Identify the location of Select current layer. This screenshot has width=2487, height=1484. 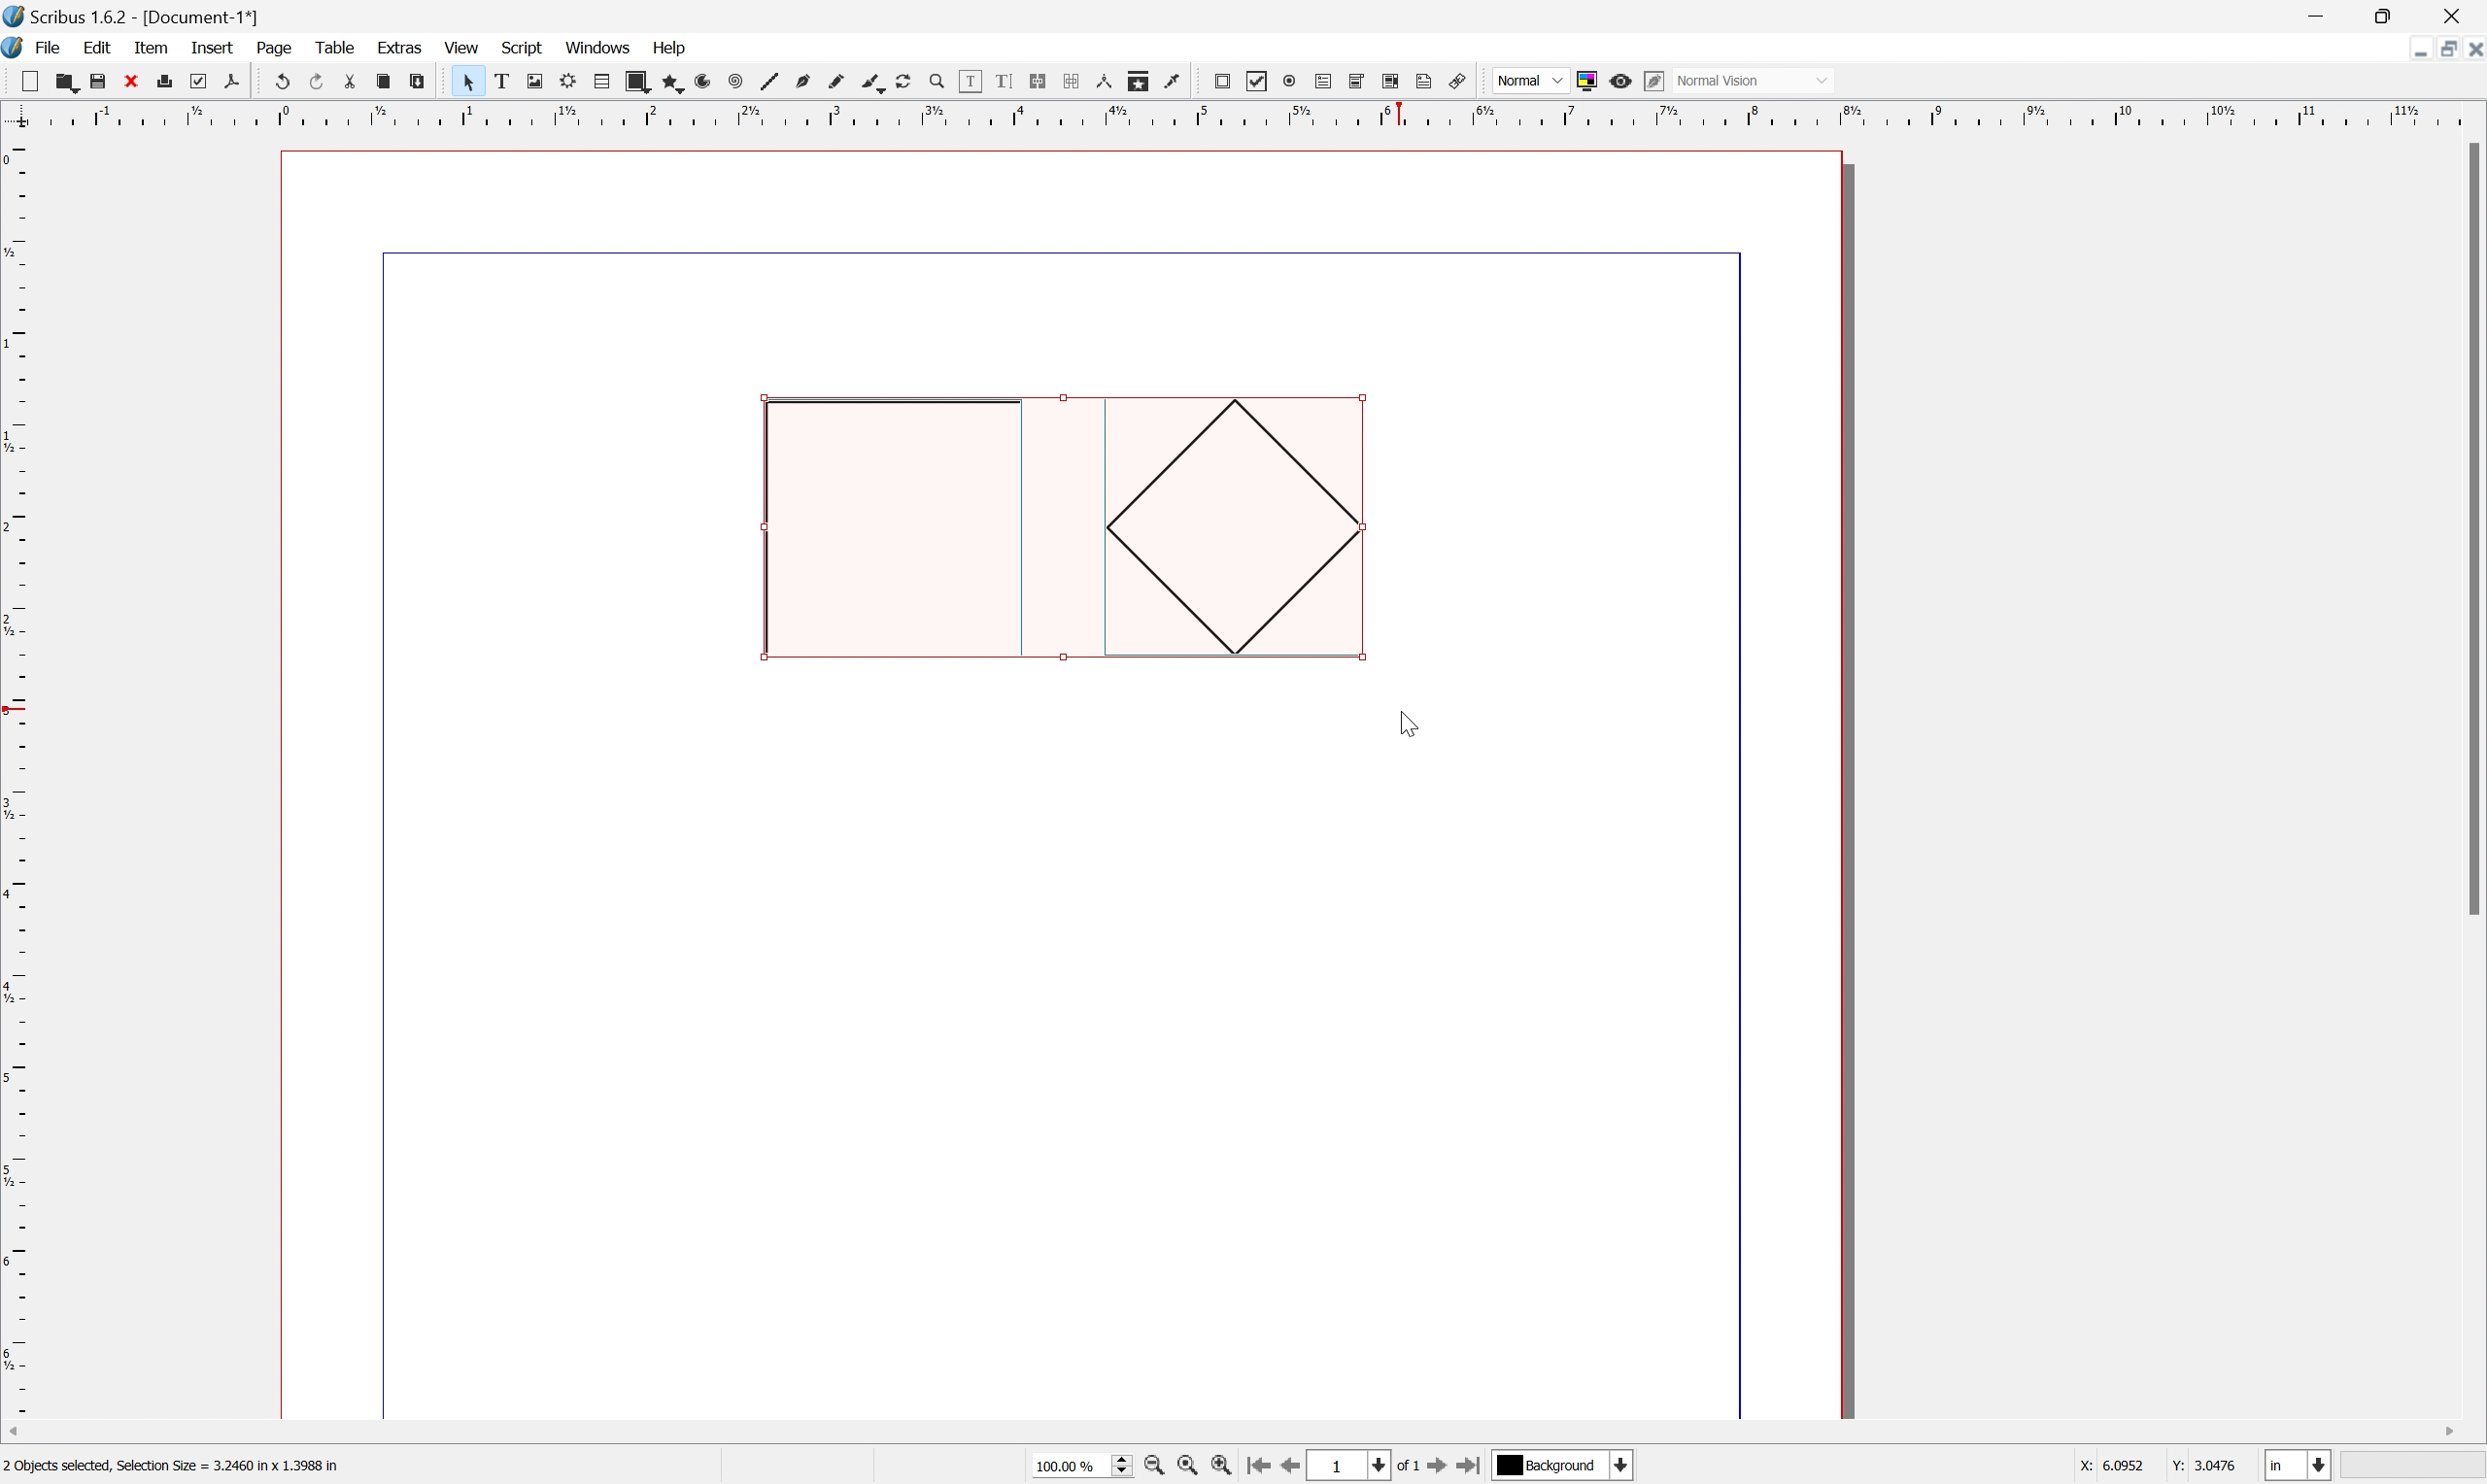
(1570, 1464).